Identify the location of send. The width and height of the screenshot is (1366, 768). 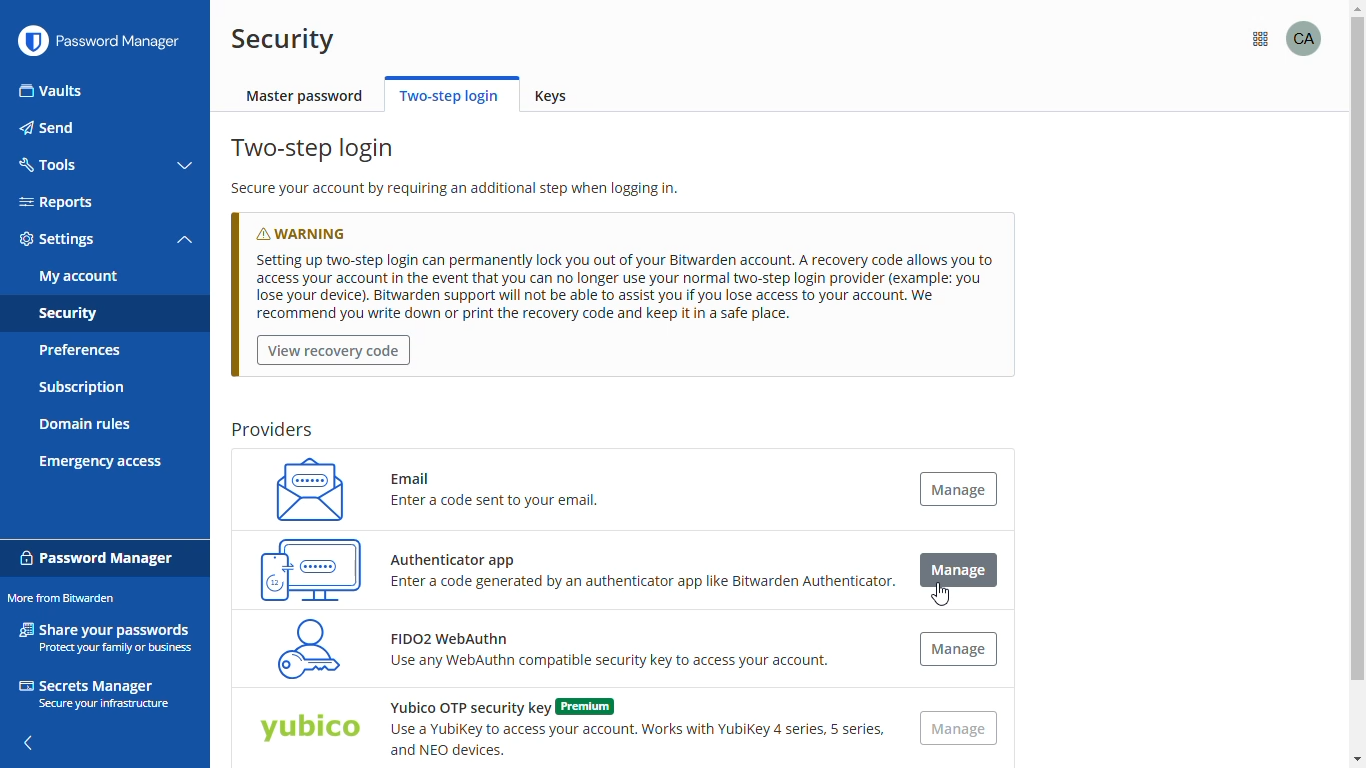
(49, 128).